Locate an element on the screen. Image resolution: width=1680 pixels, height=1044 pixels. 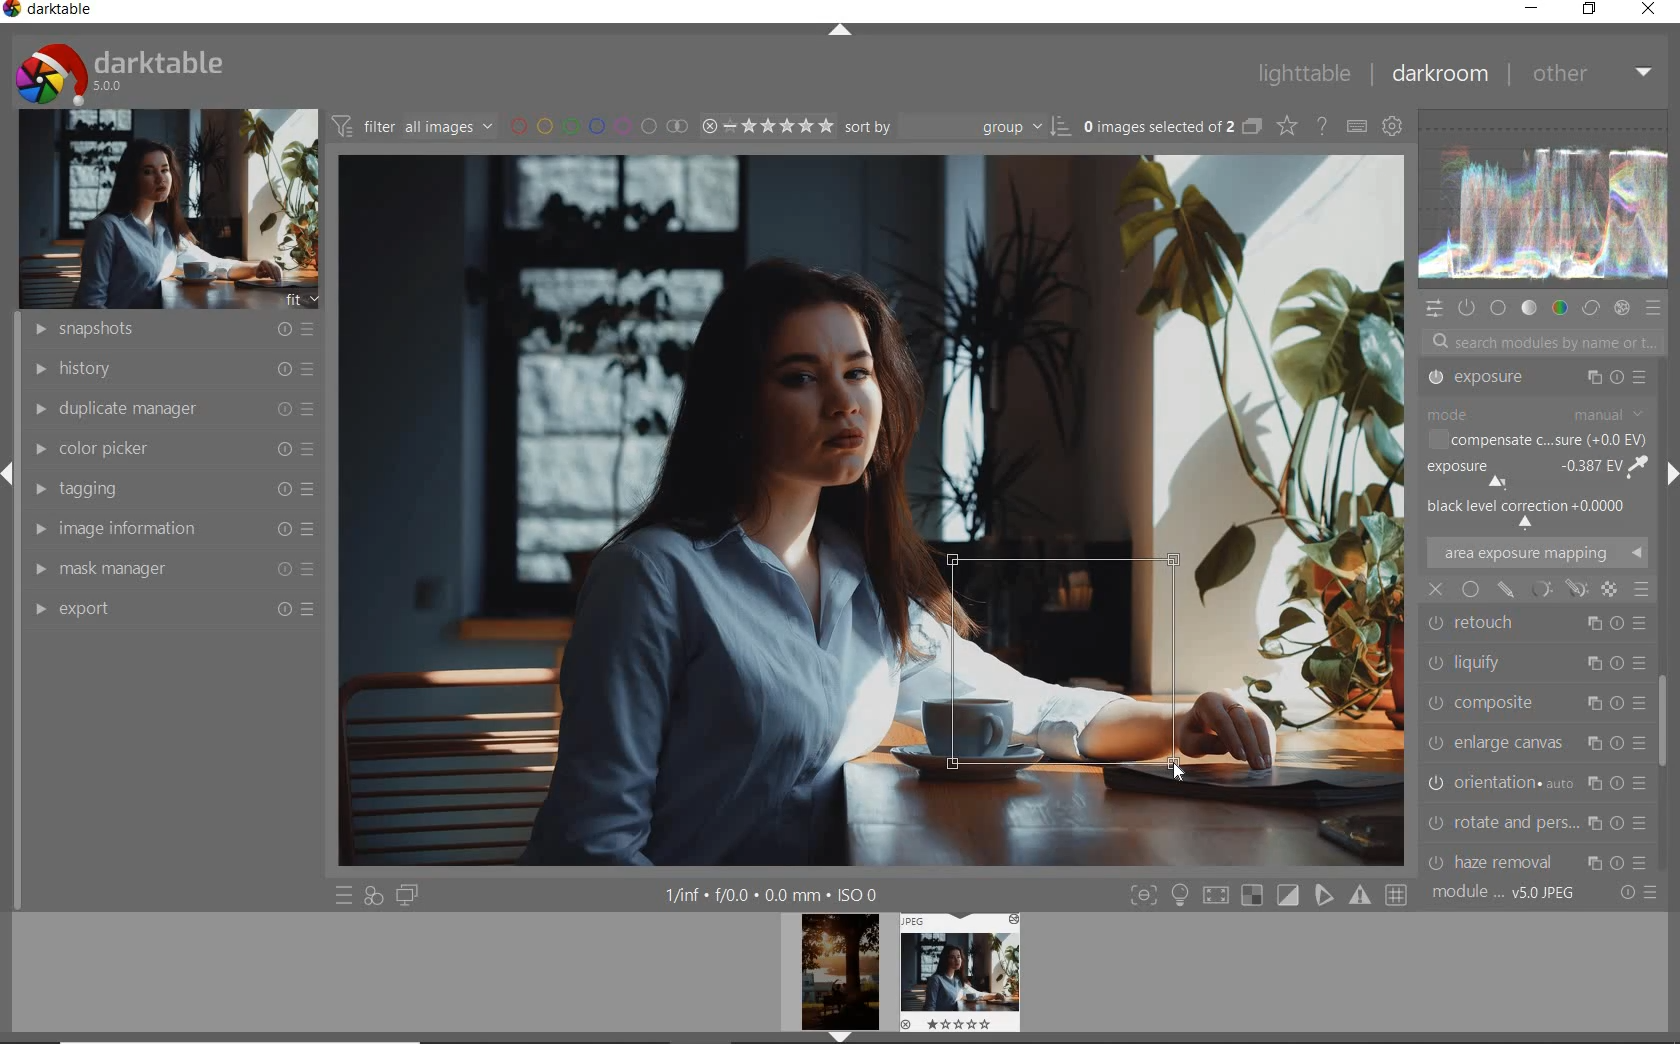
SCROLLBAR is located at coordinates (1667, 731).